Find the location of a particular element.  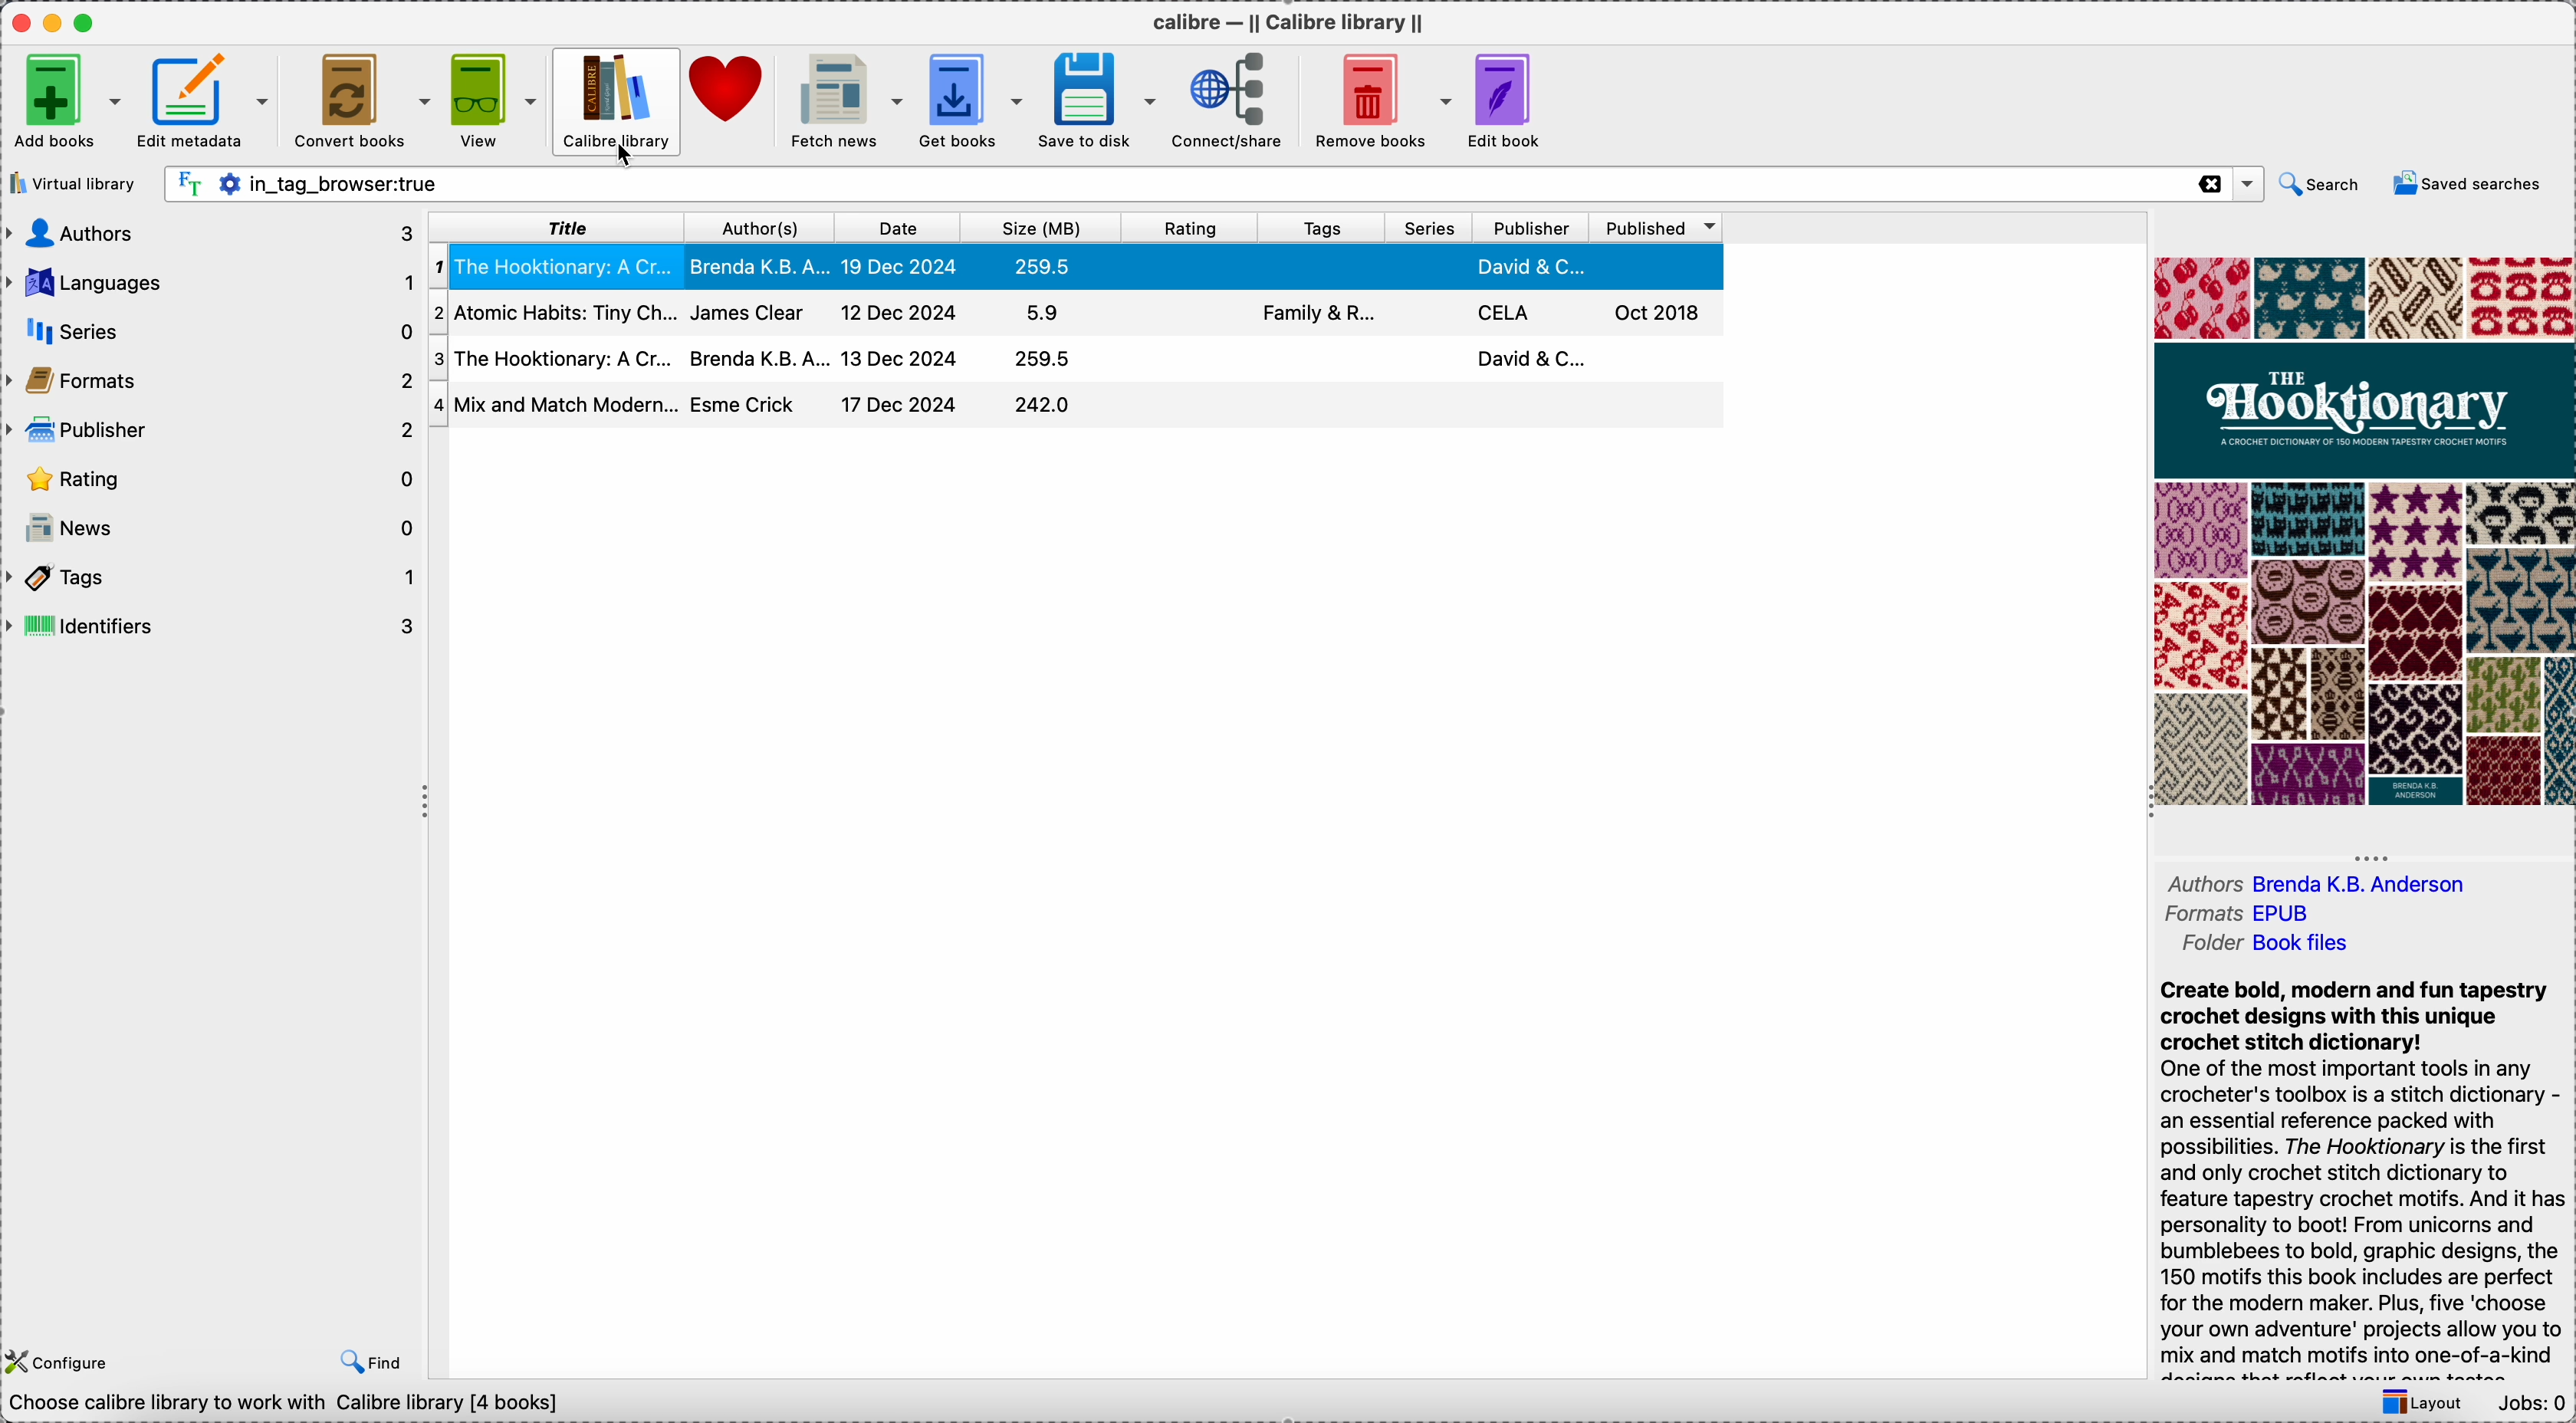

hide is located at coordinates (2367, 854).